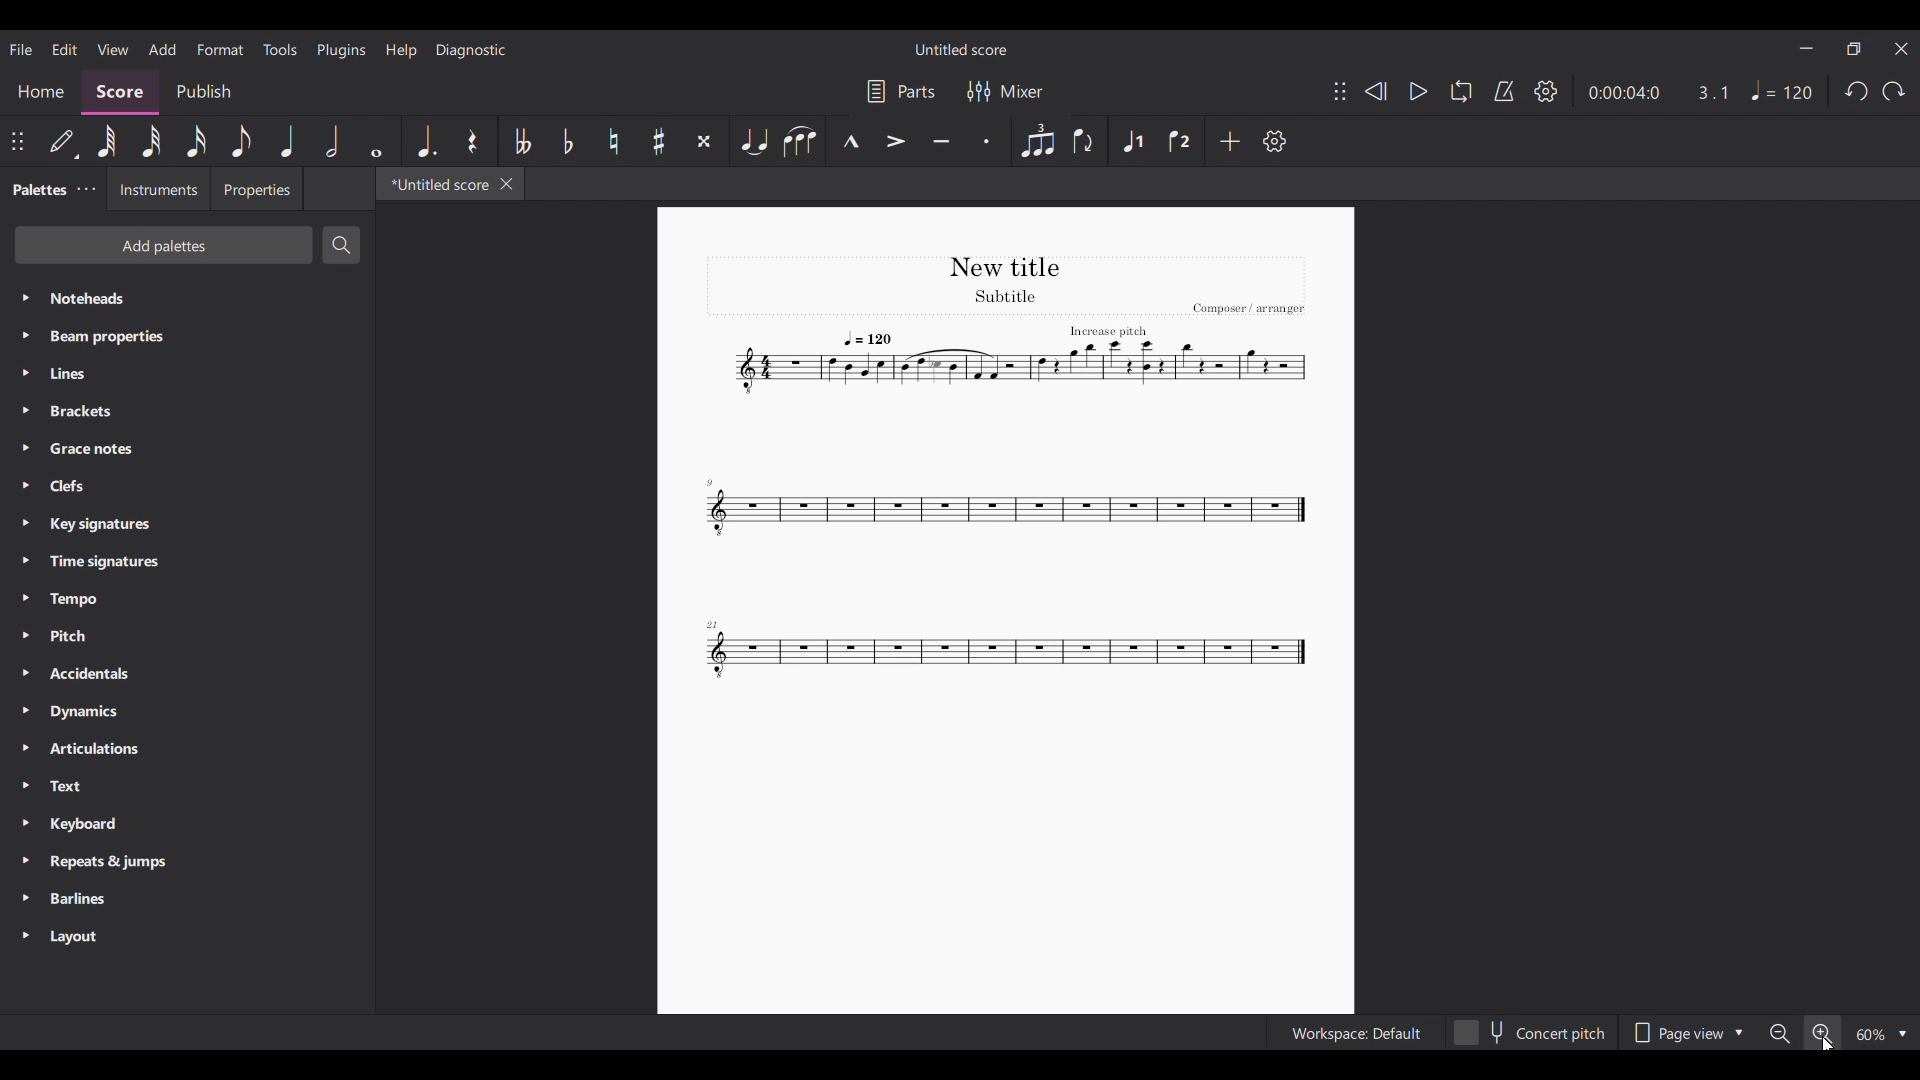  Describe the element at coordinates (1230, 140) in the screenshot. I see `Add` at that location.